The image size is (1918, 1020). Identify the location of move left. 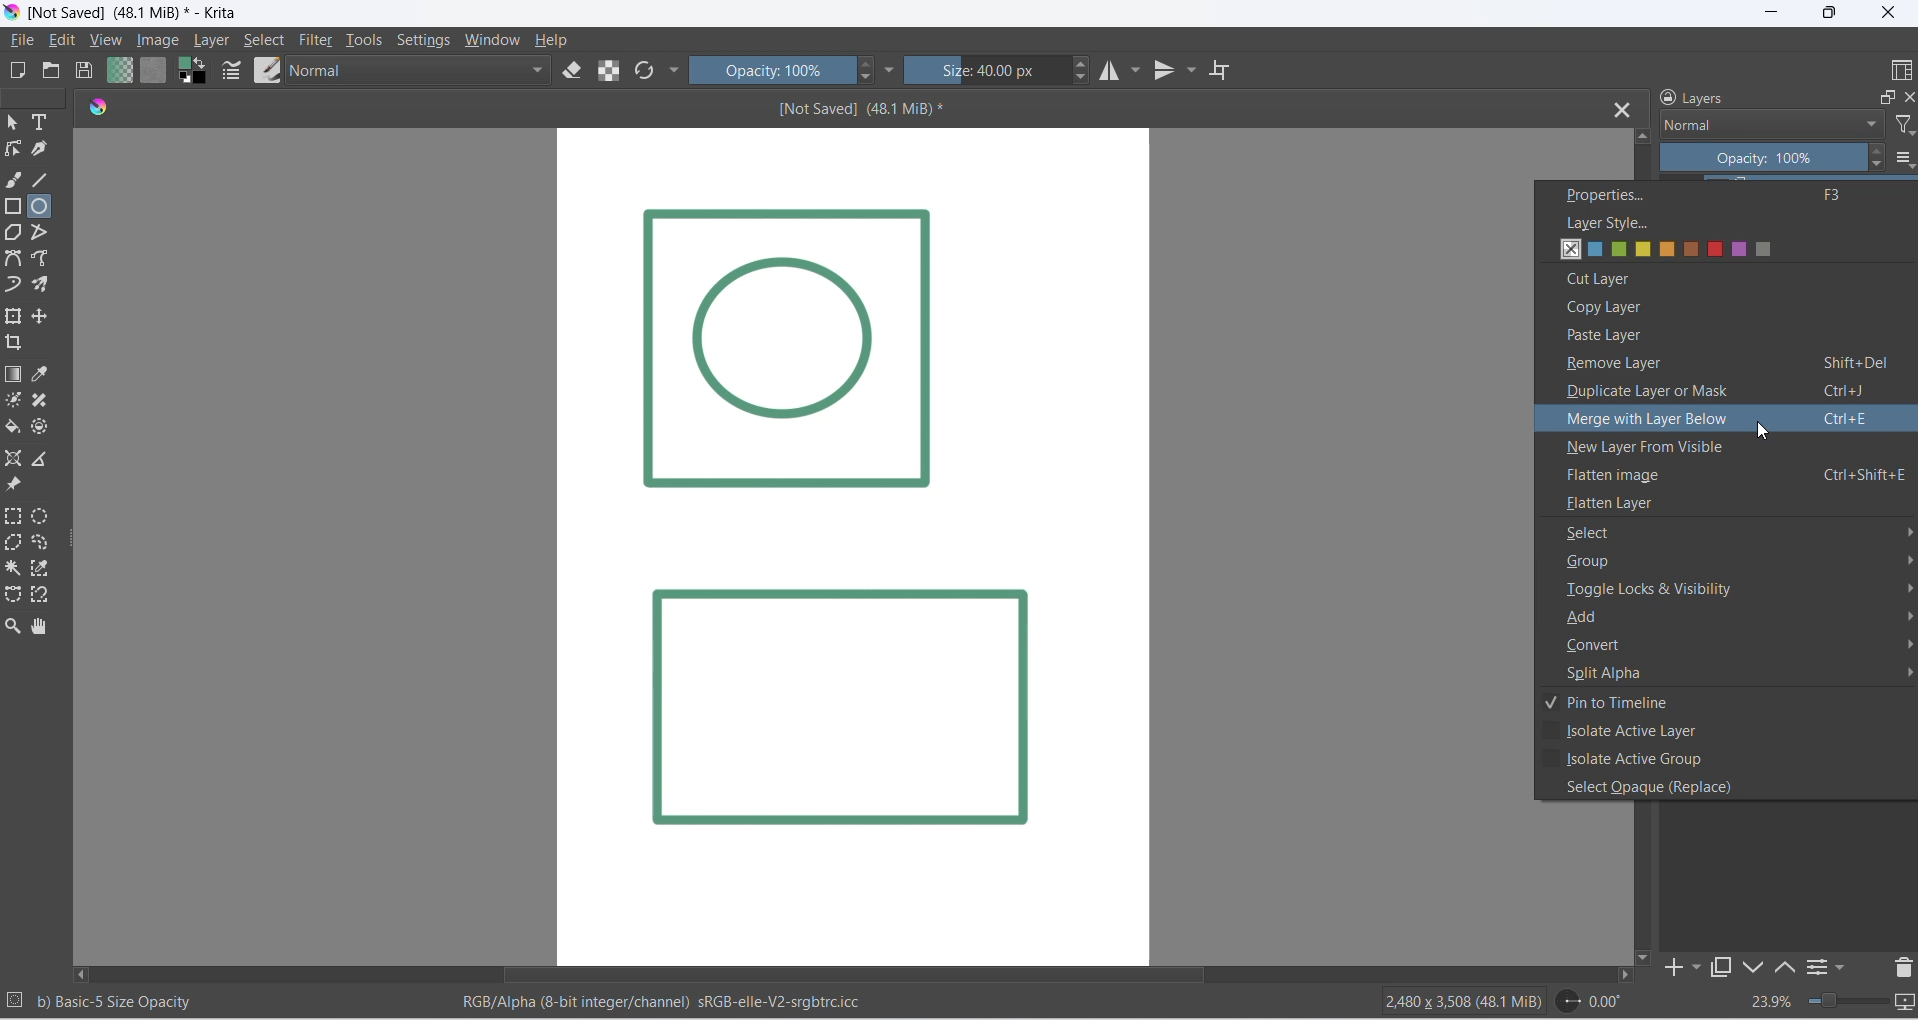
(83, 976).